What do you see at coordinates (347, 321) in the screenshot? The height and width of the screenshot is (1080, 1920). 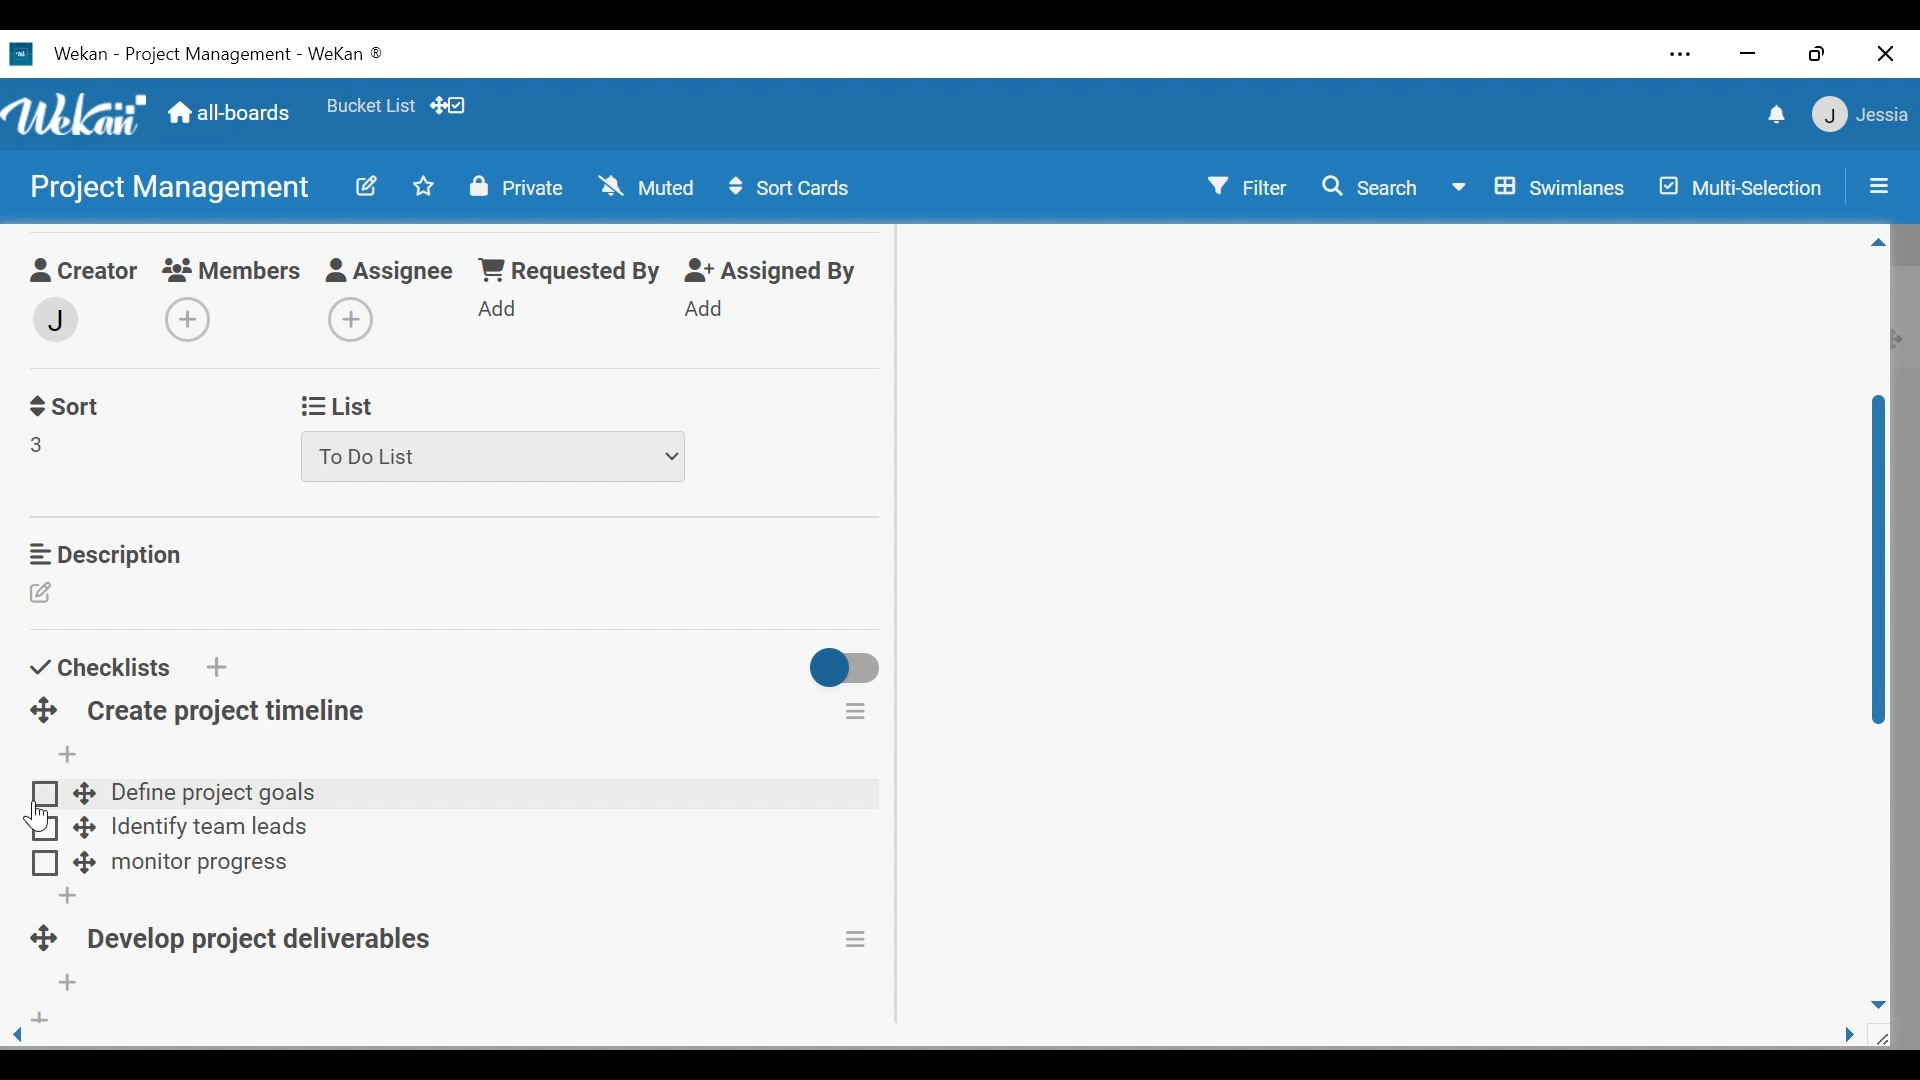 I see `Add Assignee` at bounding box center [347, 321].